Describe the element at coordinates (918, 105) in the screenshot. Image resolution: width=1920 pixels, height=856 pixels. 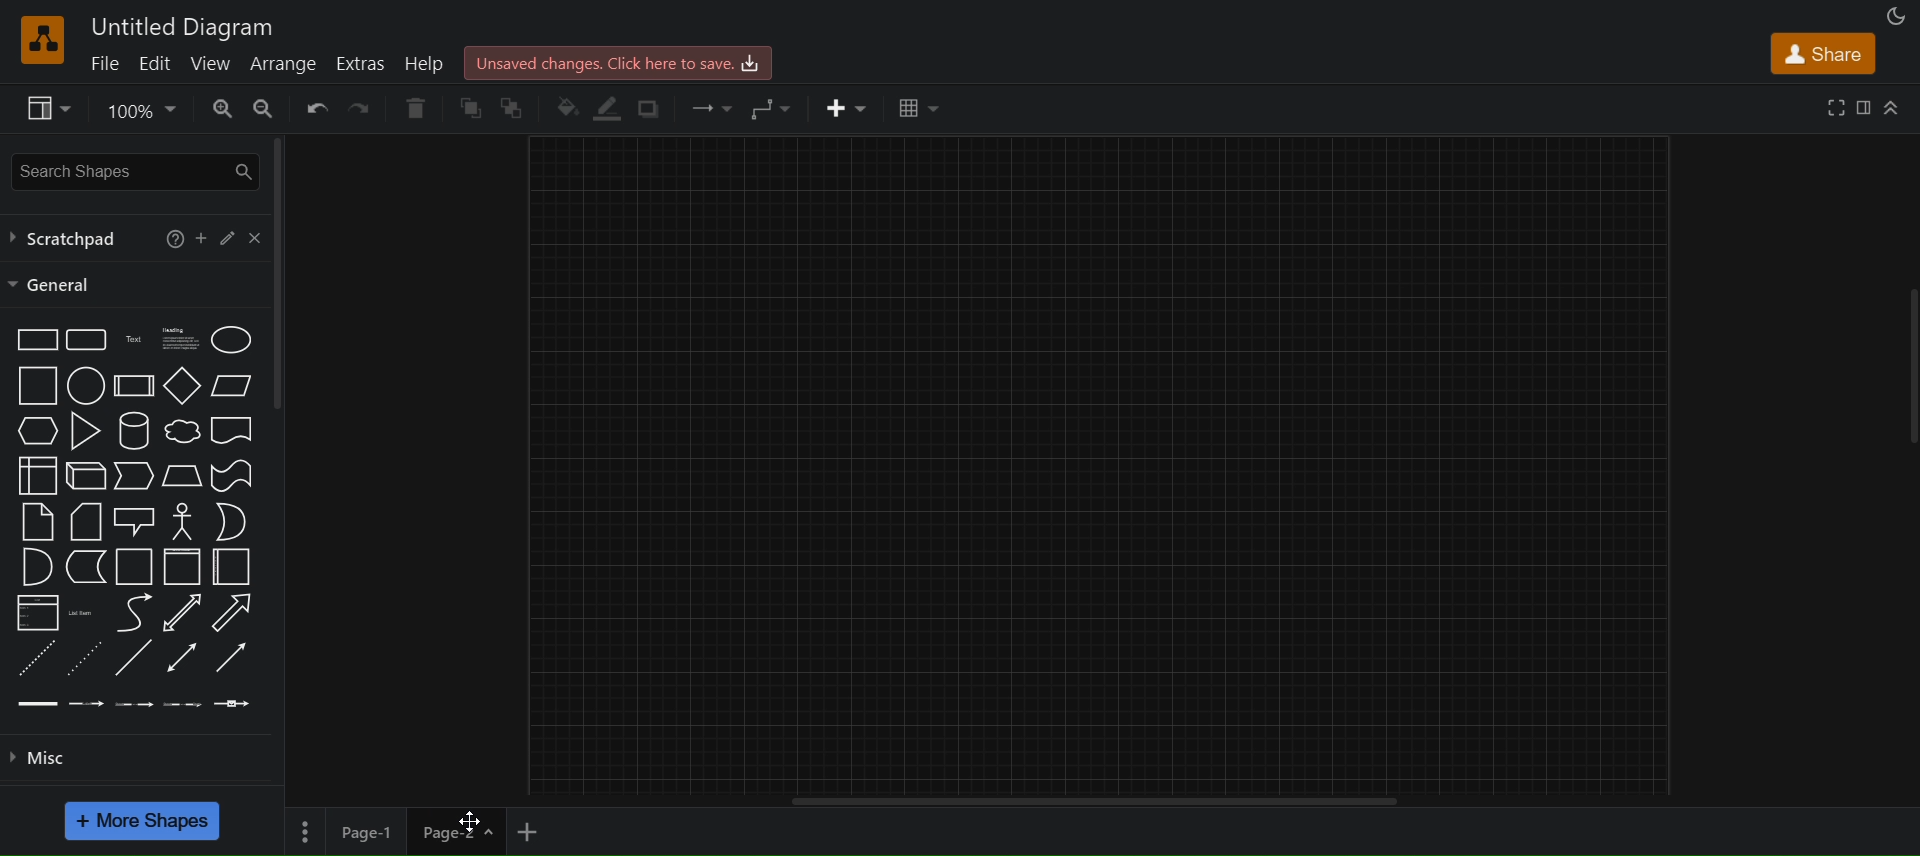
I see `table` at that location.